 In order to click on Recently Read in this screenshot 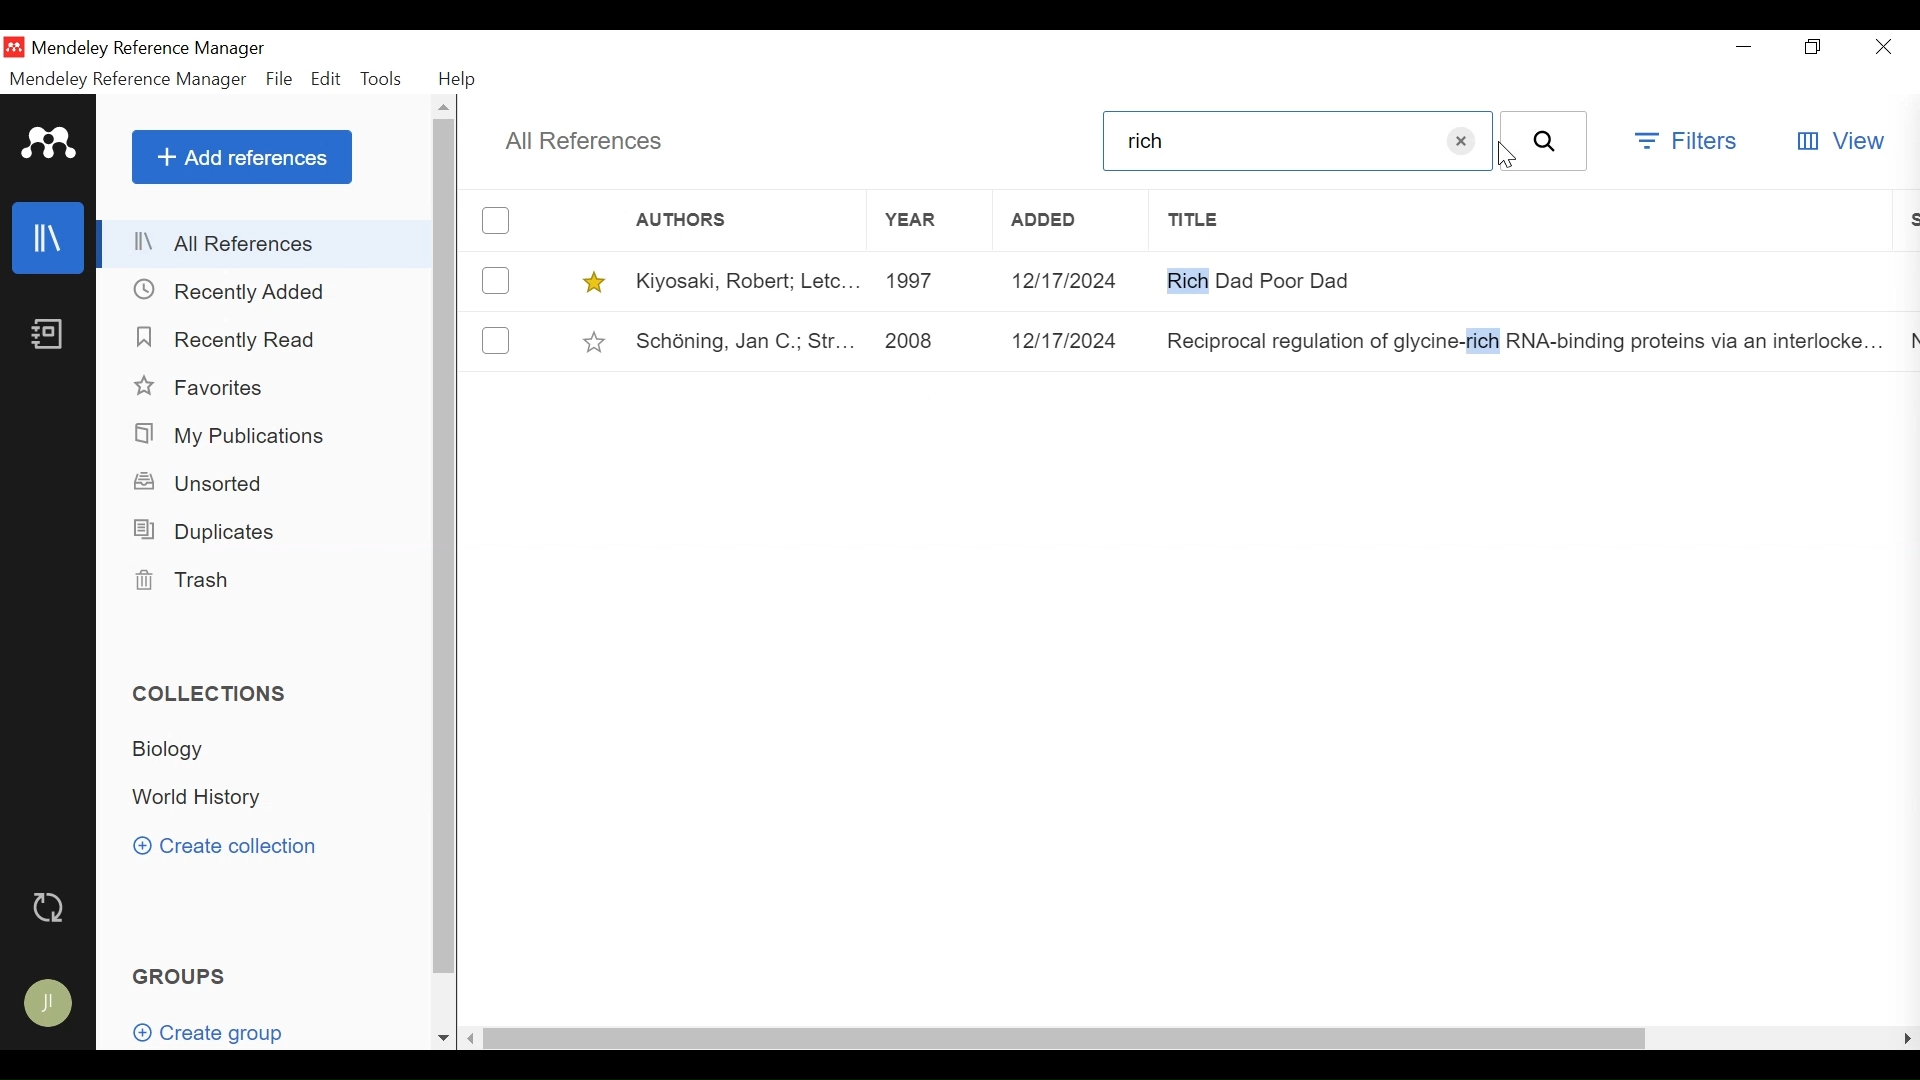, I will do `click(230, 339)`.